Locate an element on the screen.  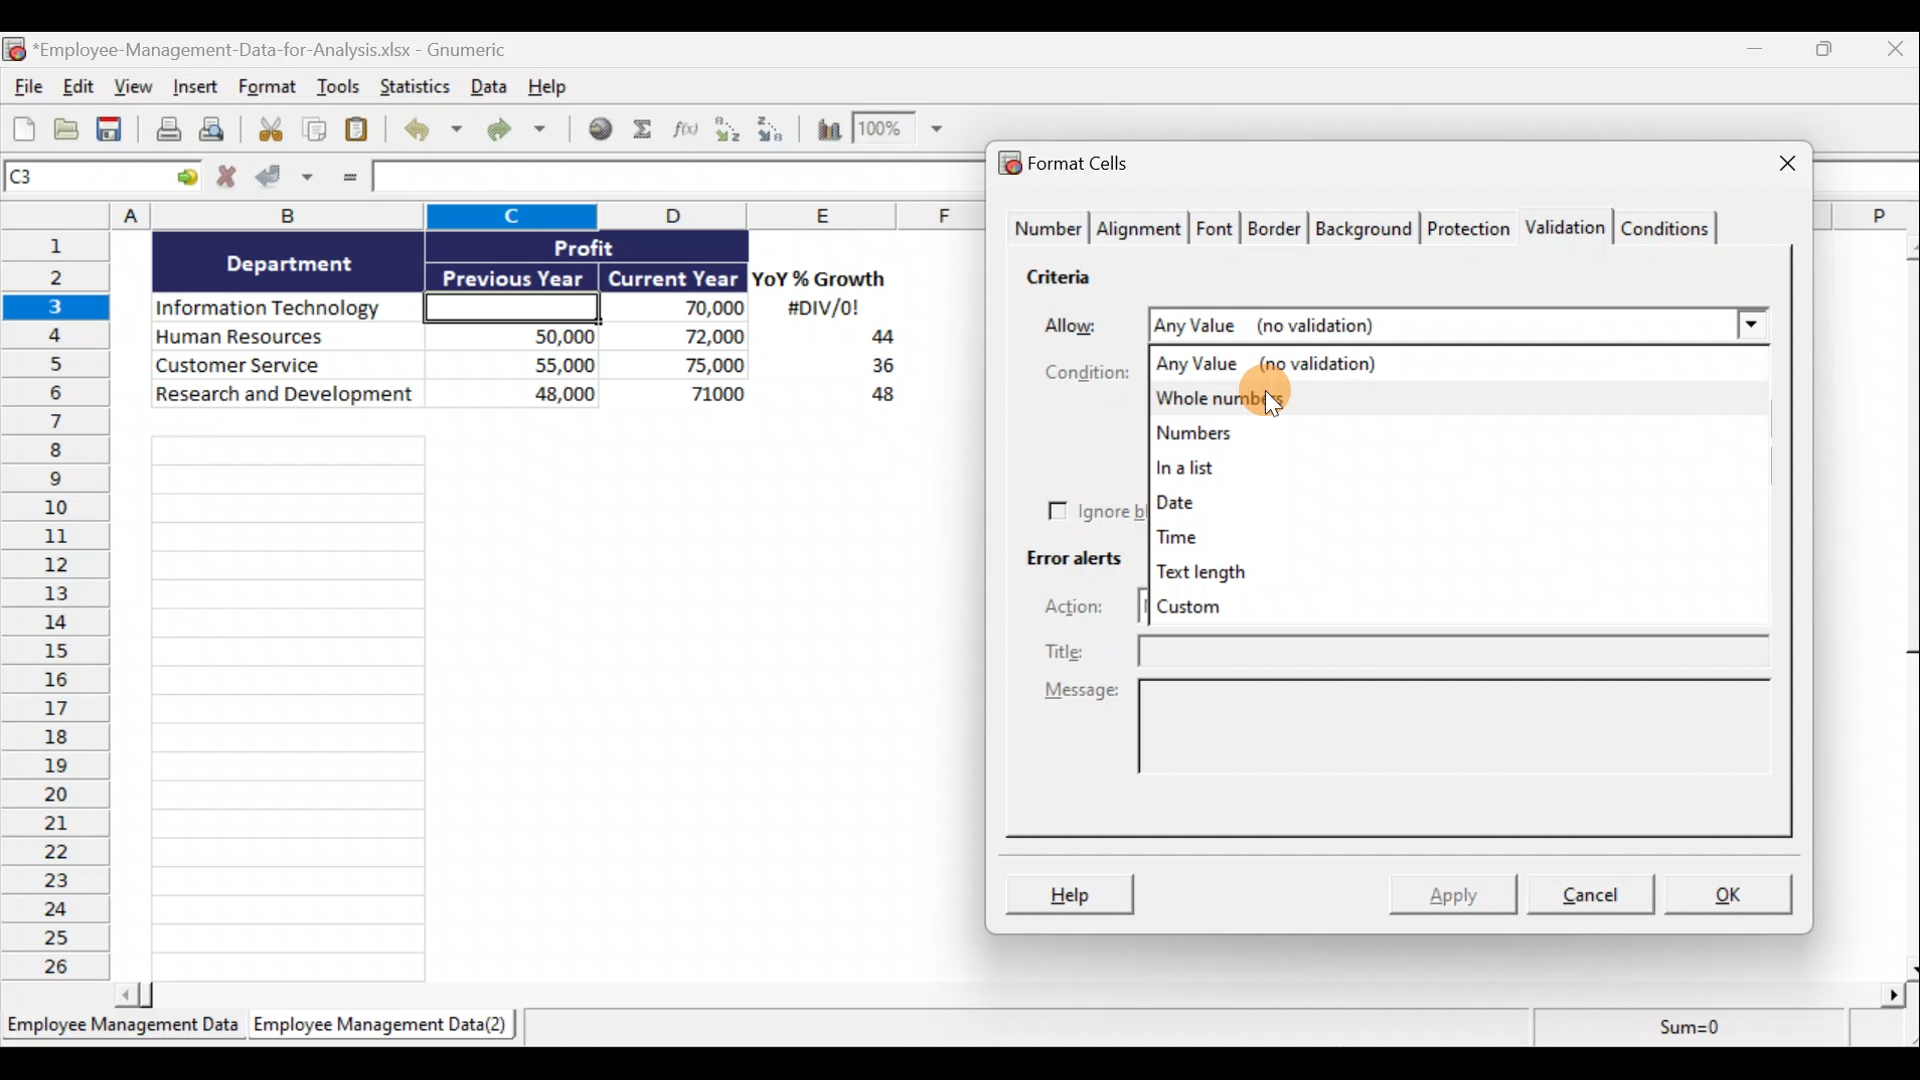
Apply is located at coordinates (1455, 896).